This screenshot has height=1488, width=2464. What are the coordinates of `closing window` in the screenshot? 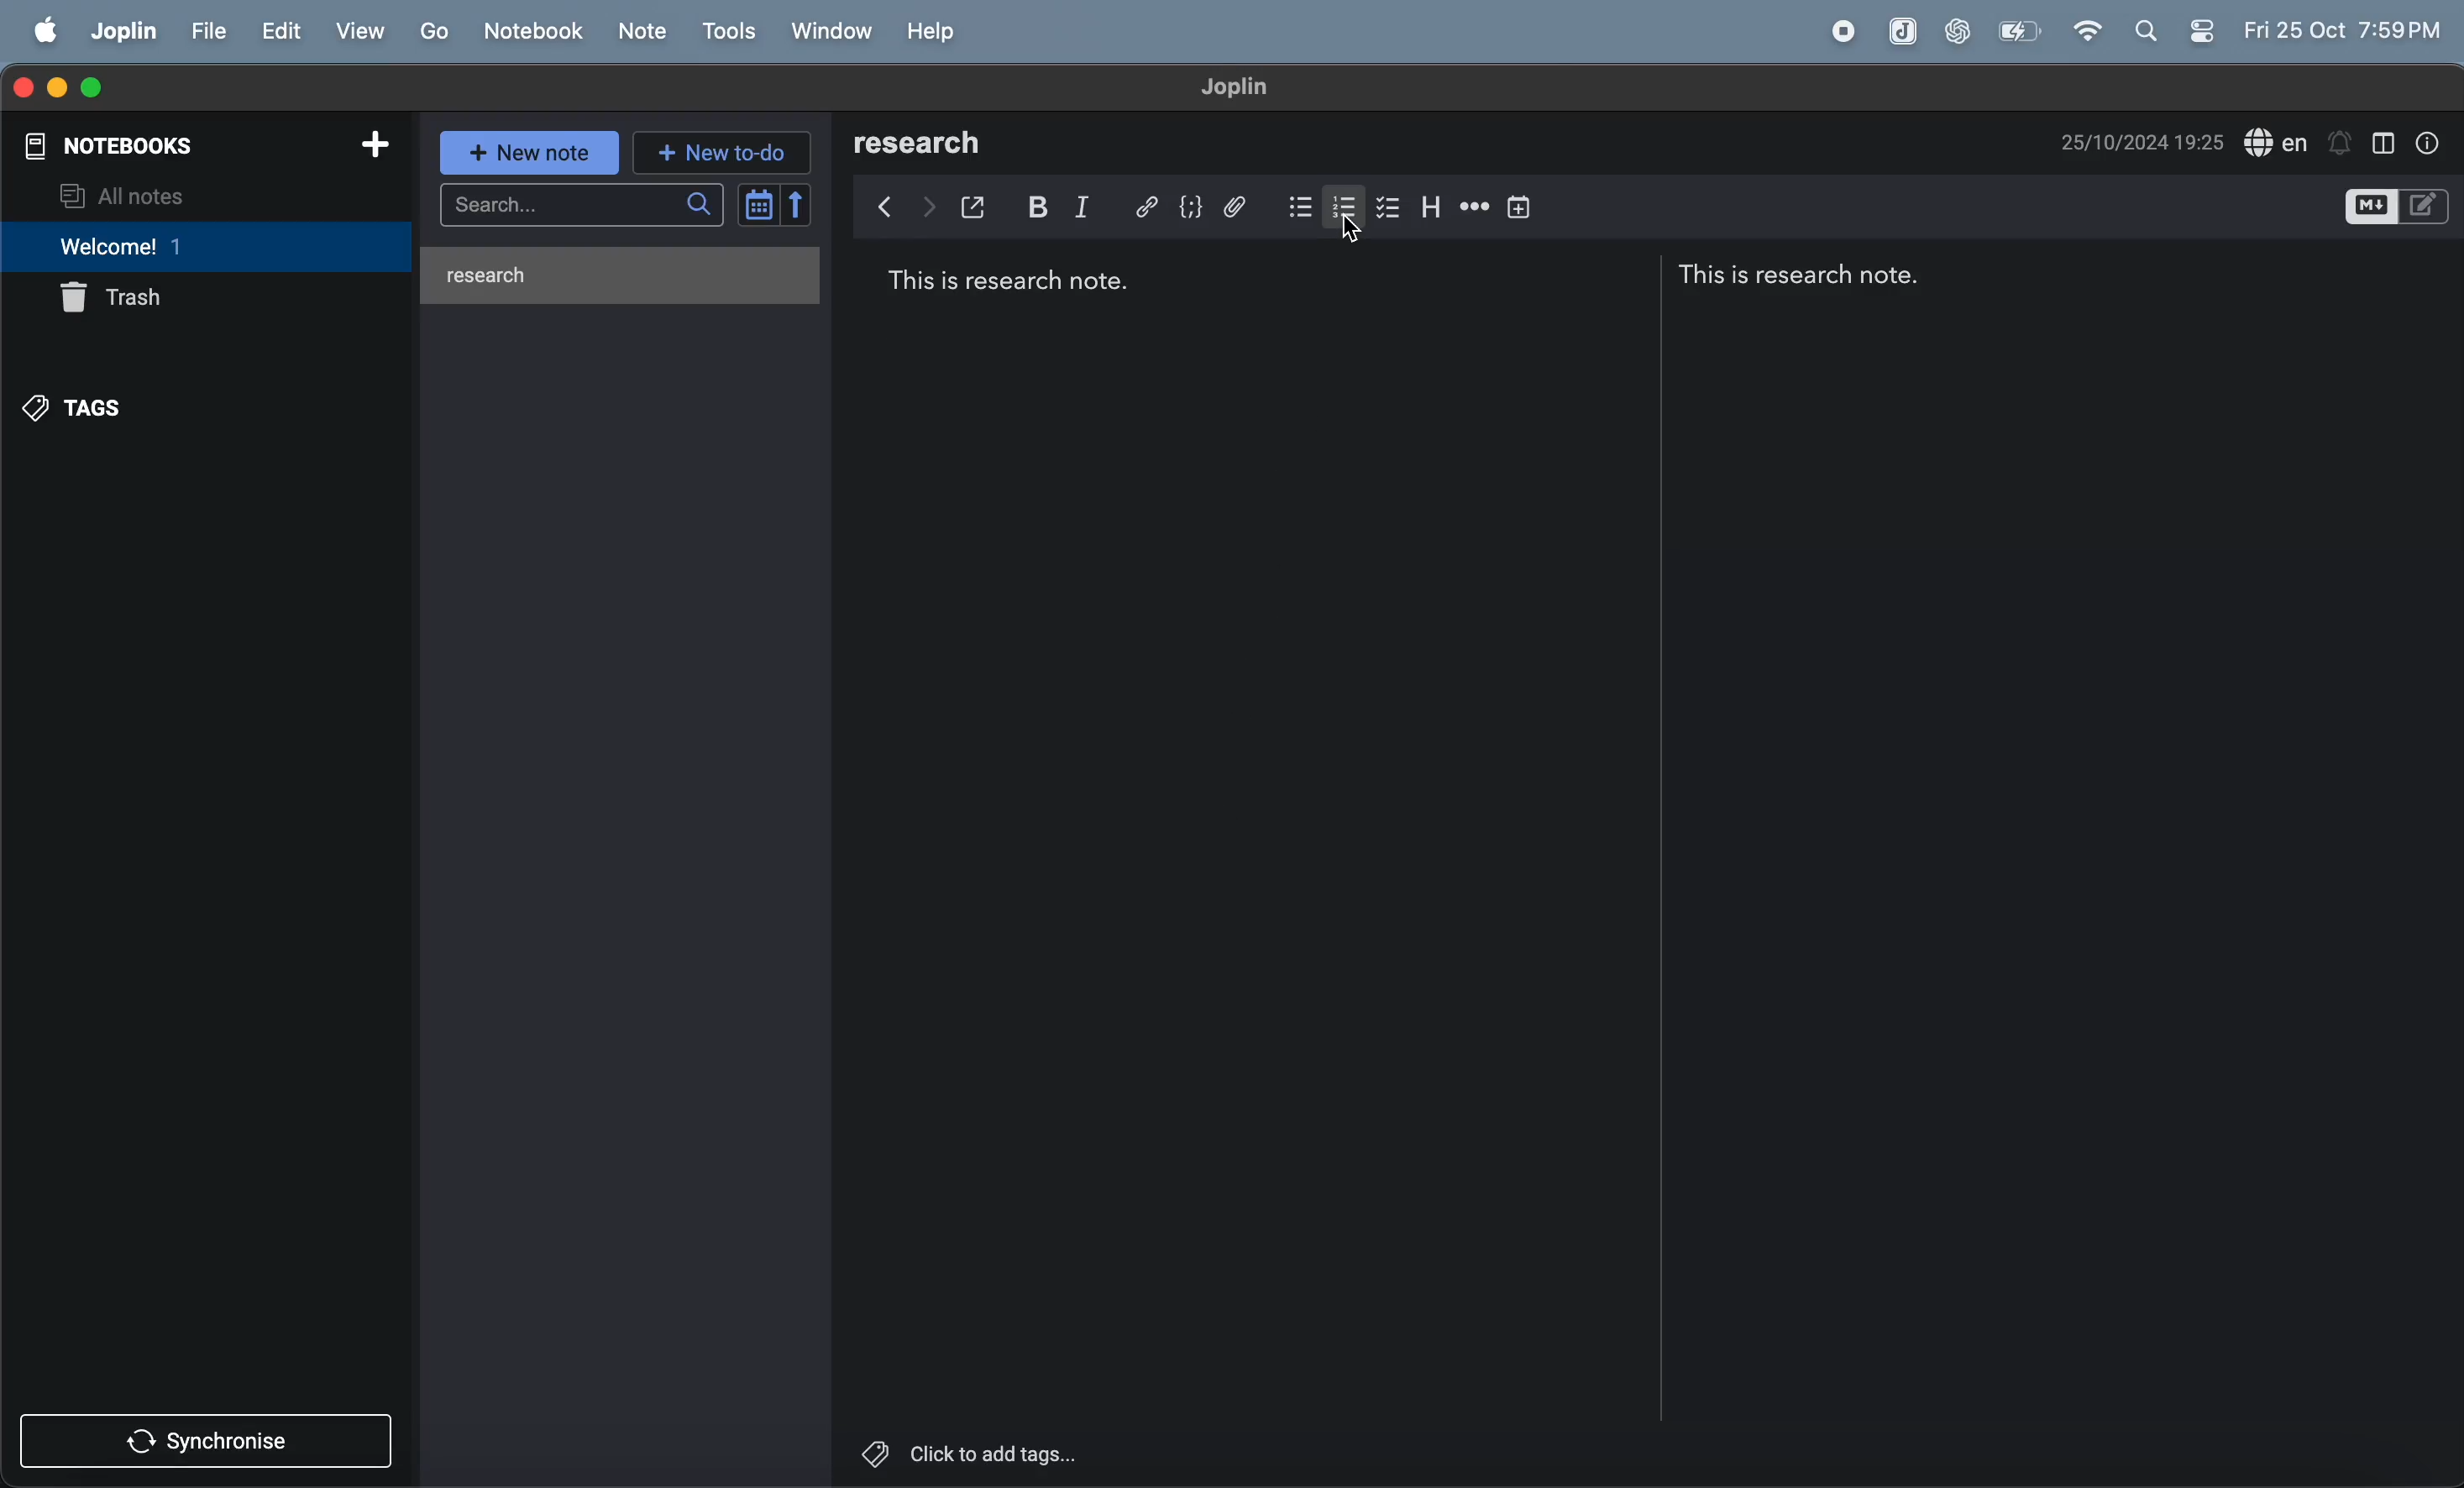 It's located at (21, 84).